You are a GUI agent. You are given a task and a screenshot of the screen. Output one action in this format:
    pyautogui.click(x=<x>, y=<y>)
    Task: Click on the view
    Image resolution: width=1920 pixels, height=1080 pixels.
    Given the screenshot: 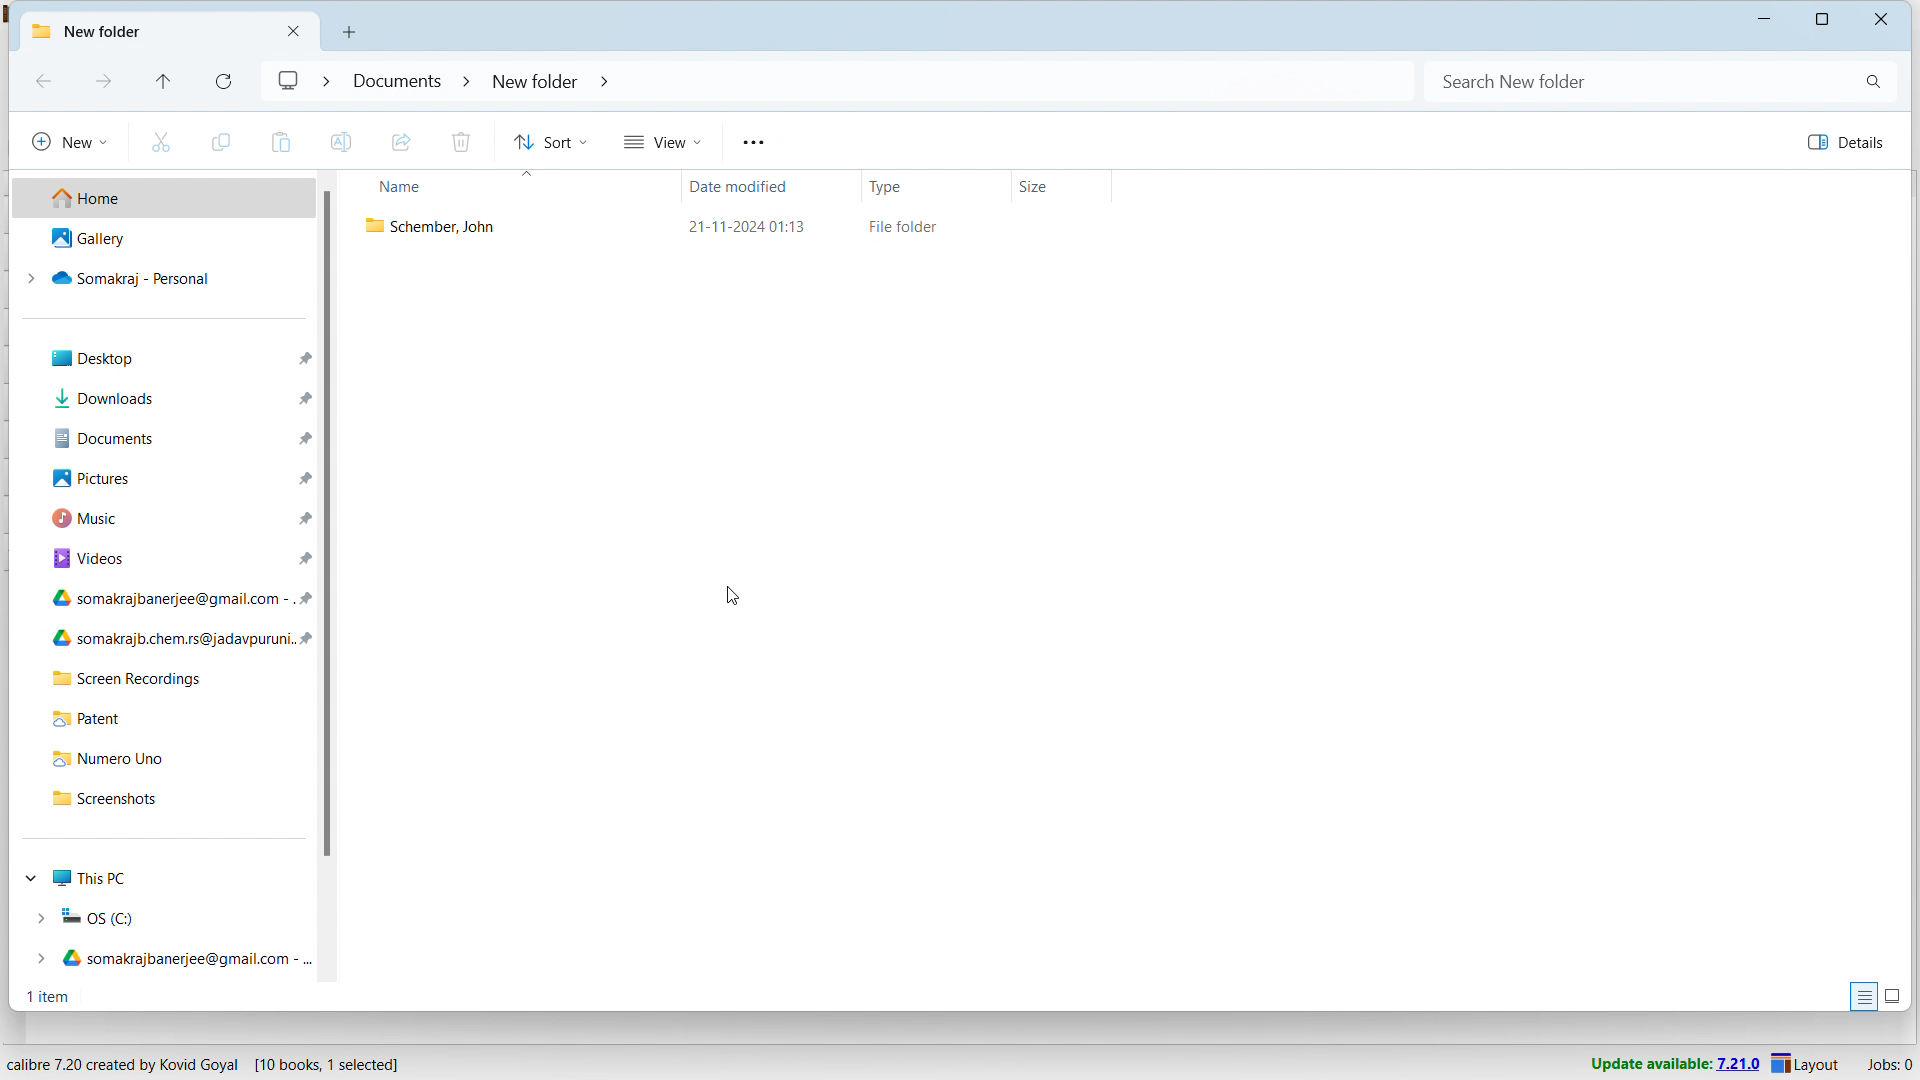 What is the action you would take?
    pyautogui.click(x=664, y=141)
    